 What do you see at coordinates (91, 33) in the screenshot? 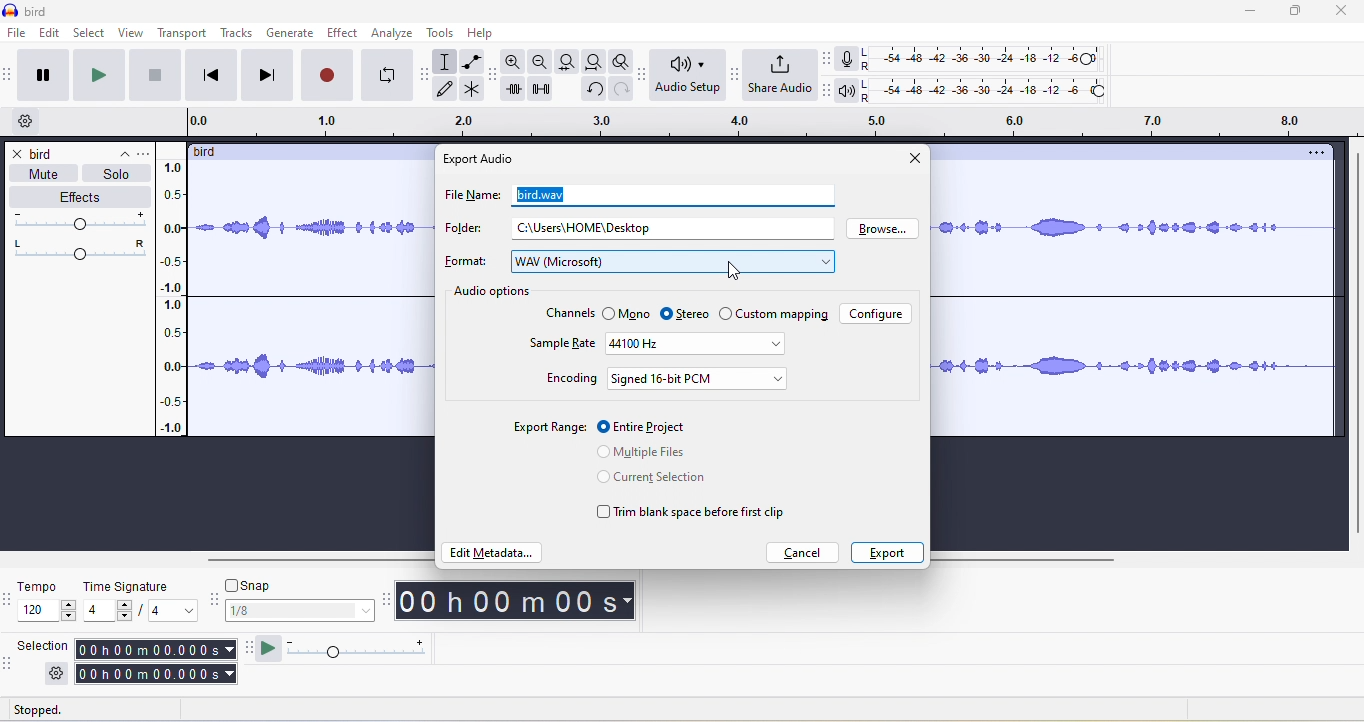
I see `select` at bounding box center [91, 33].